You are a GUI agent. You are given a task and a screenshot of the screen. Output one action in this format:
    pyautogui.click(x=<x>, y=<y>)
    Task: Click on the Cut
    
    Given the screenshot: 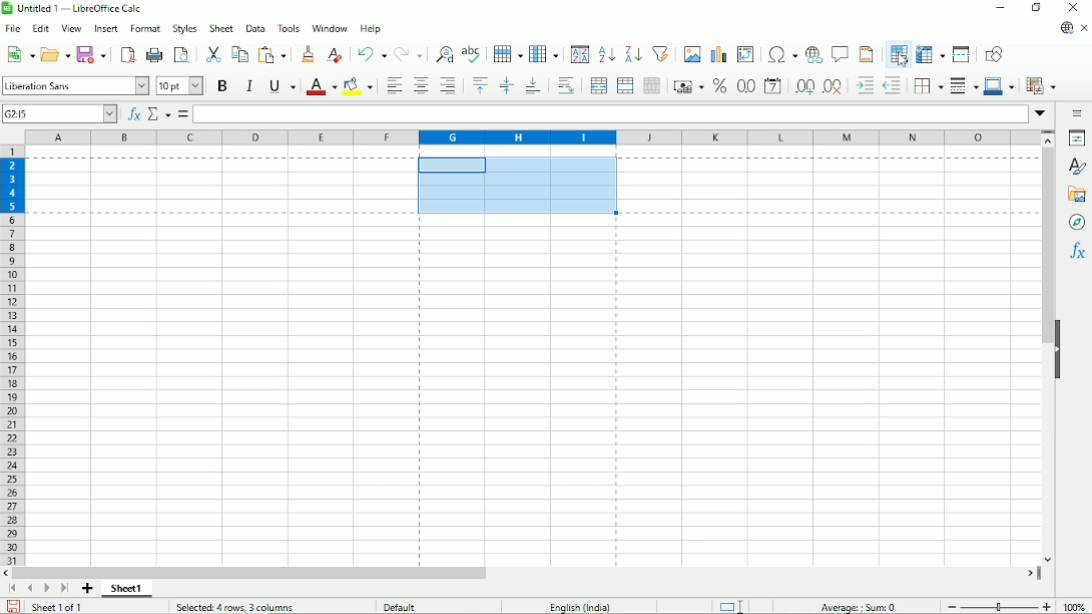 What is the action you would take?
    pyautogui.click(x=212, y=53)
    